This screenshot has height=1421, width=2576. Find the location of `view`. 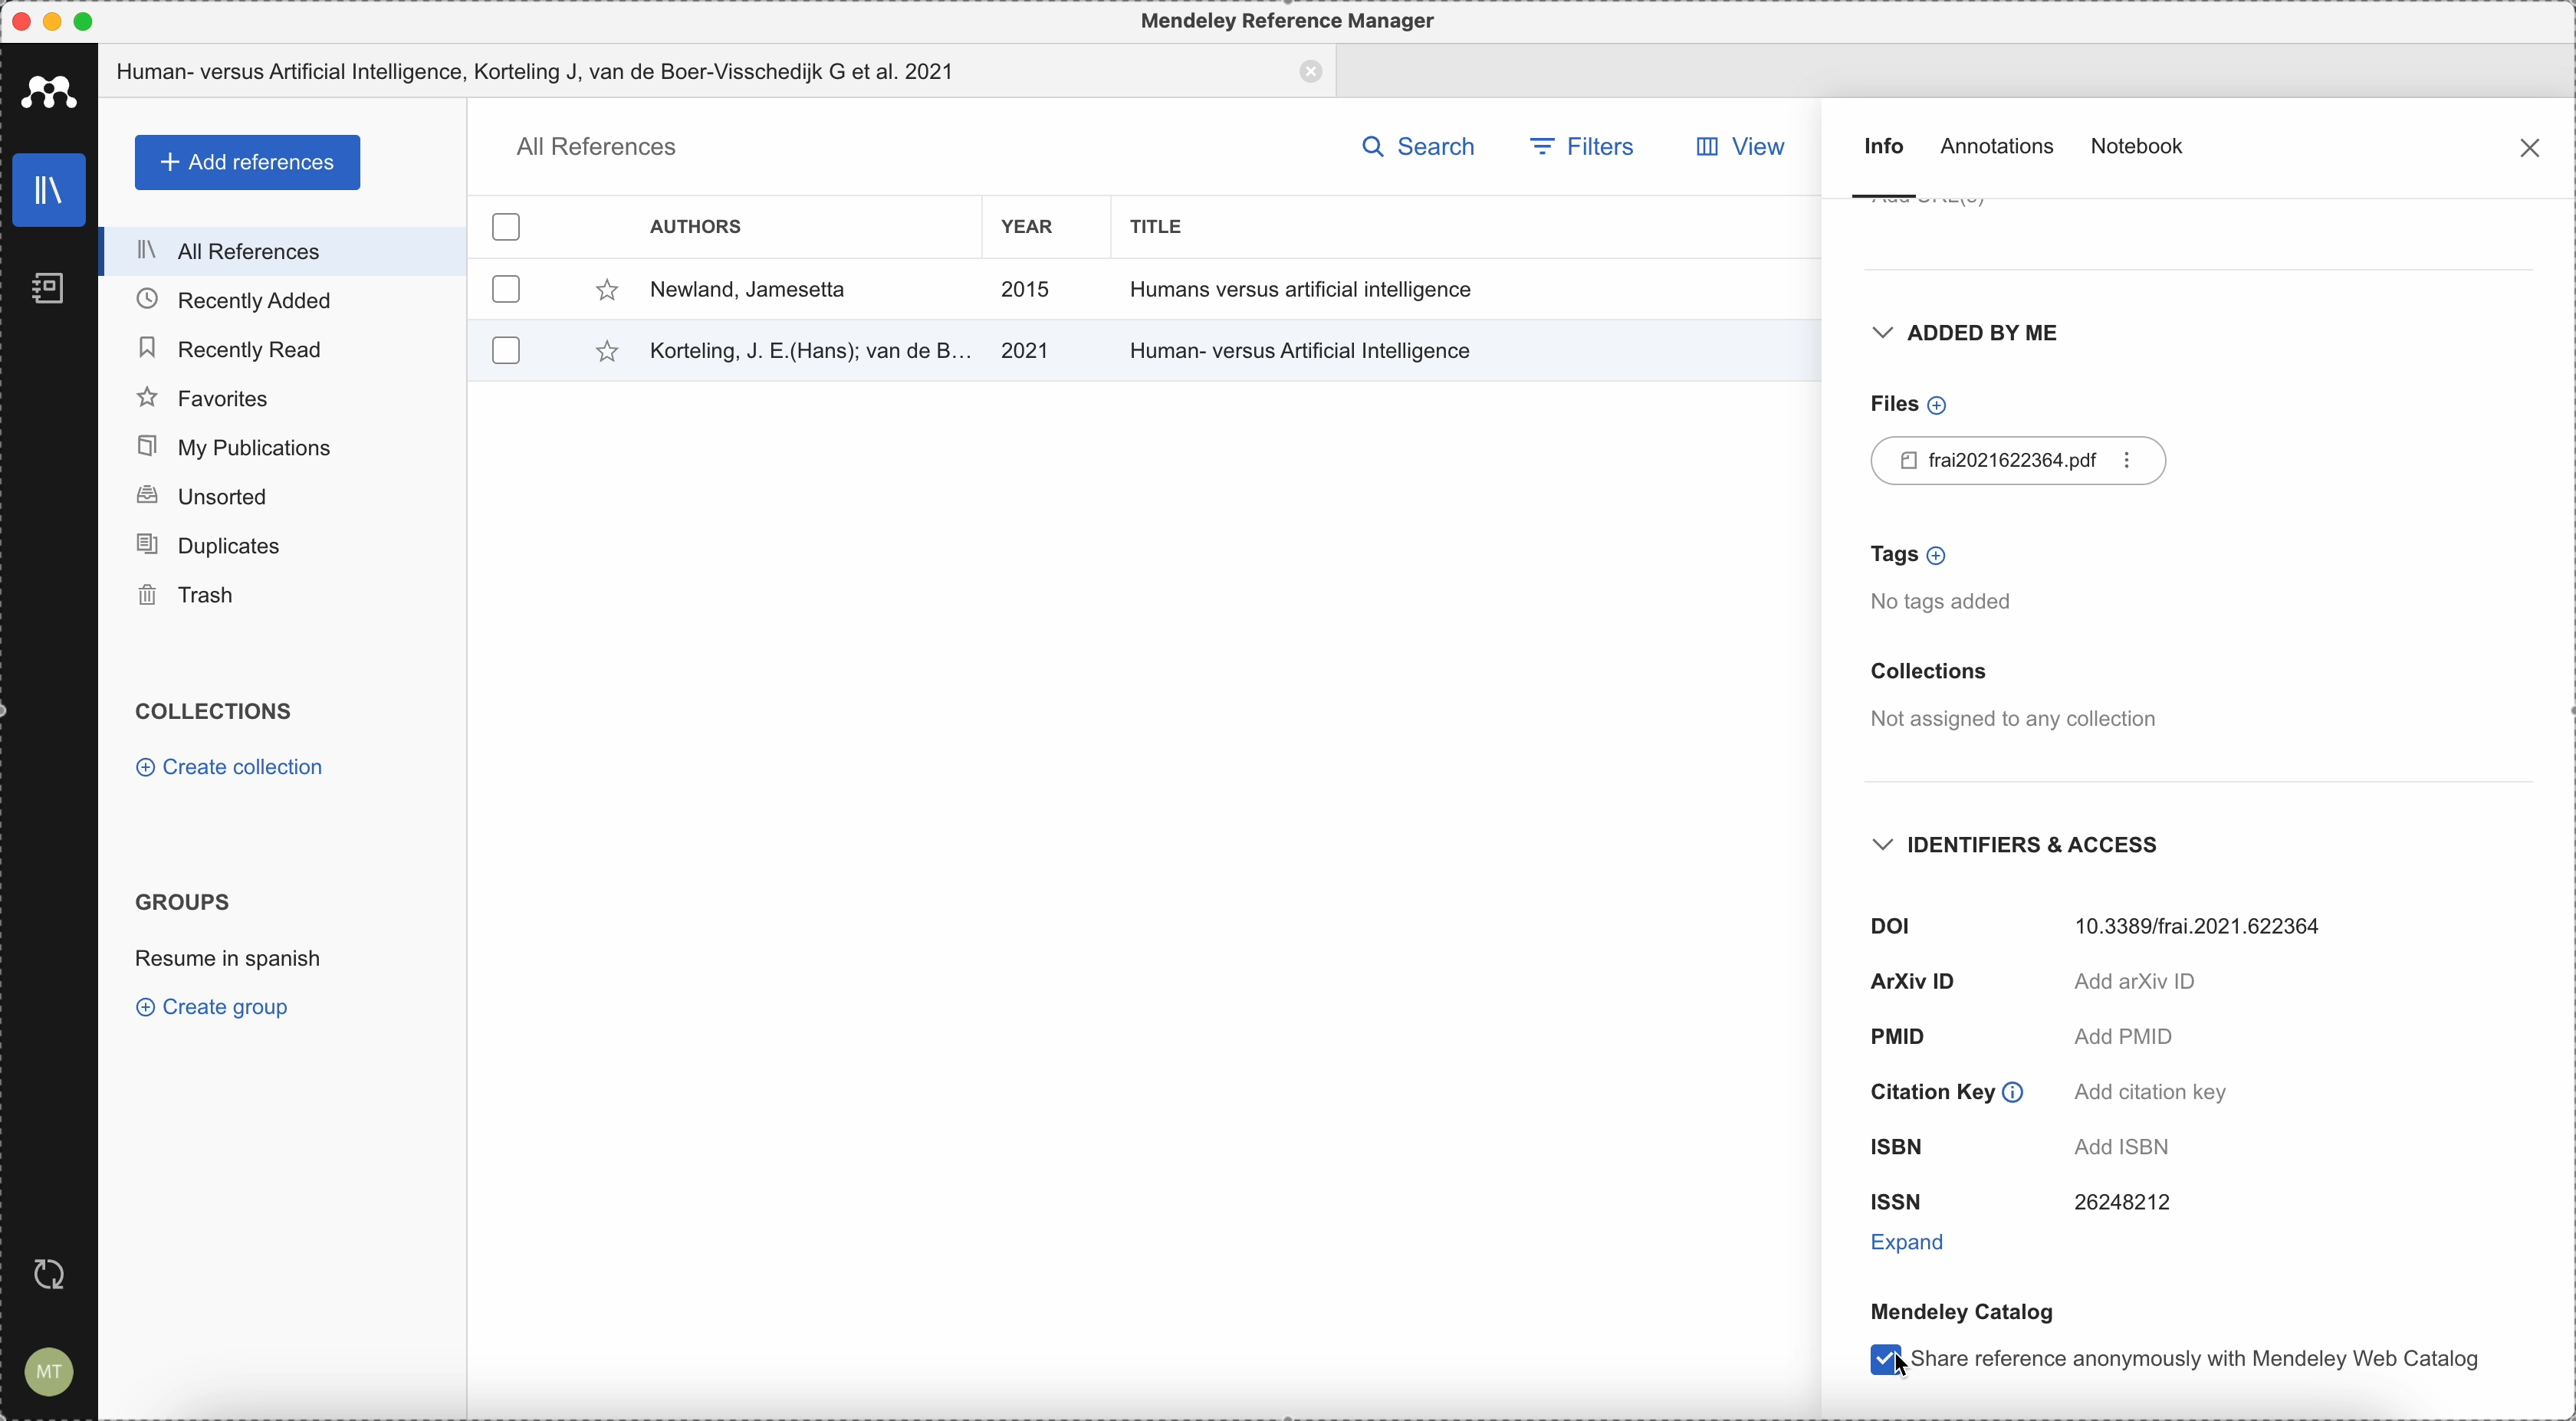

view is located at coordinates (1750, 147).